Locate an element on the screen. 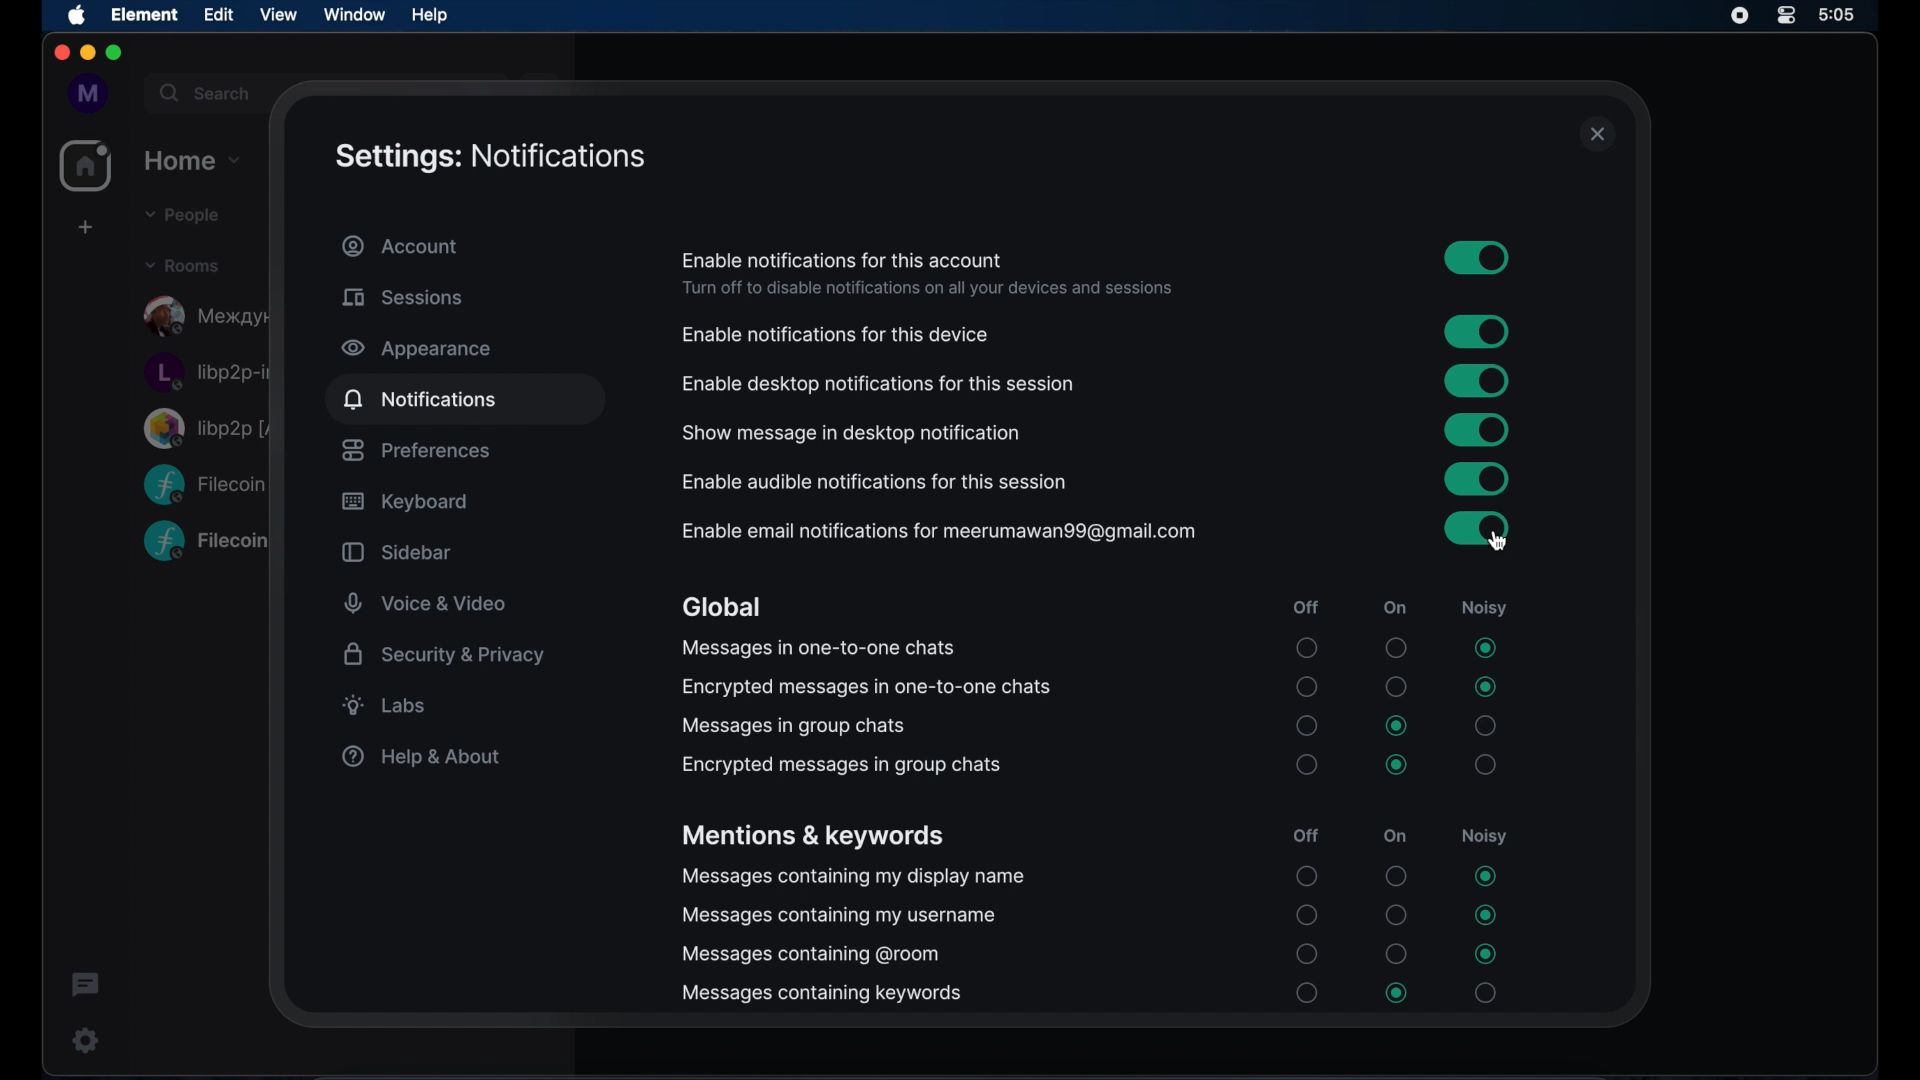  preferences is located at coordinates (415, 450).